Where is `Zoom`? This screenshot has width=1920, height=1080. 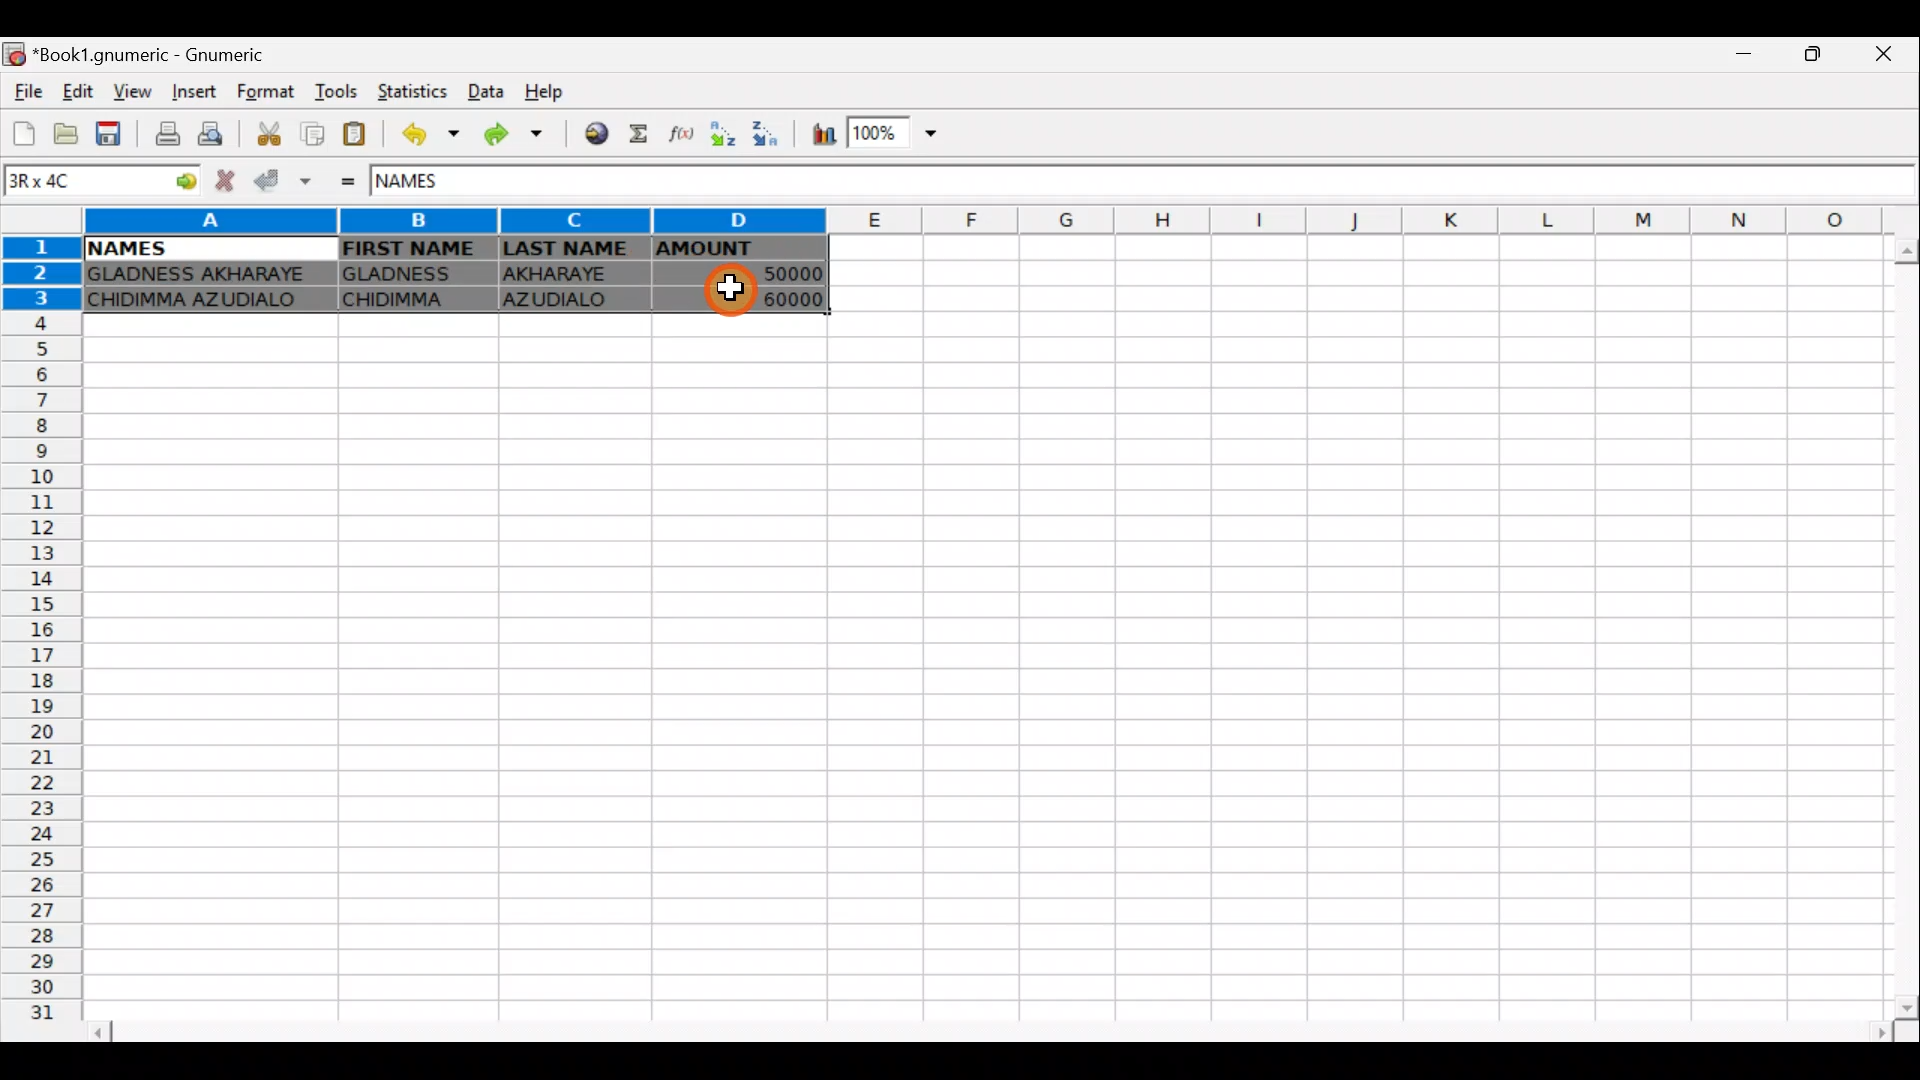 Zoom is located at coordinates (899, 130).